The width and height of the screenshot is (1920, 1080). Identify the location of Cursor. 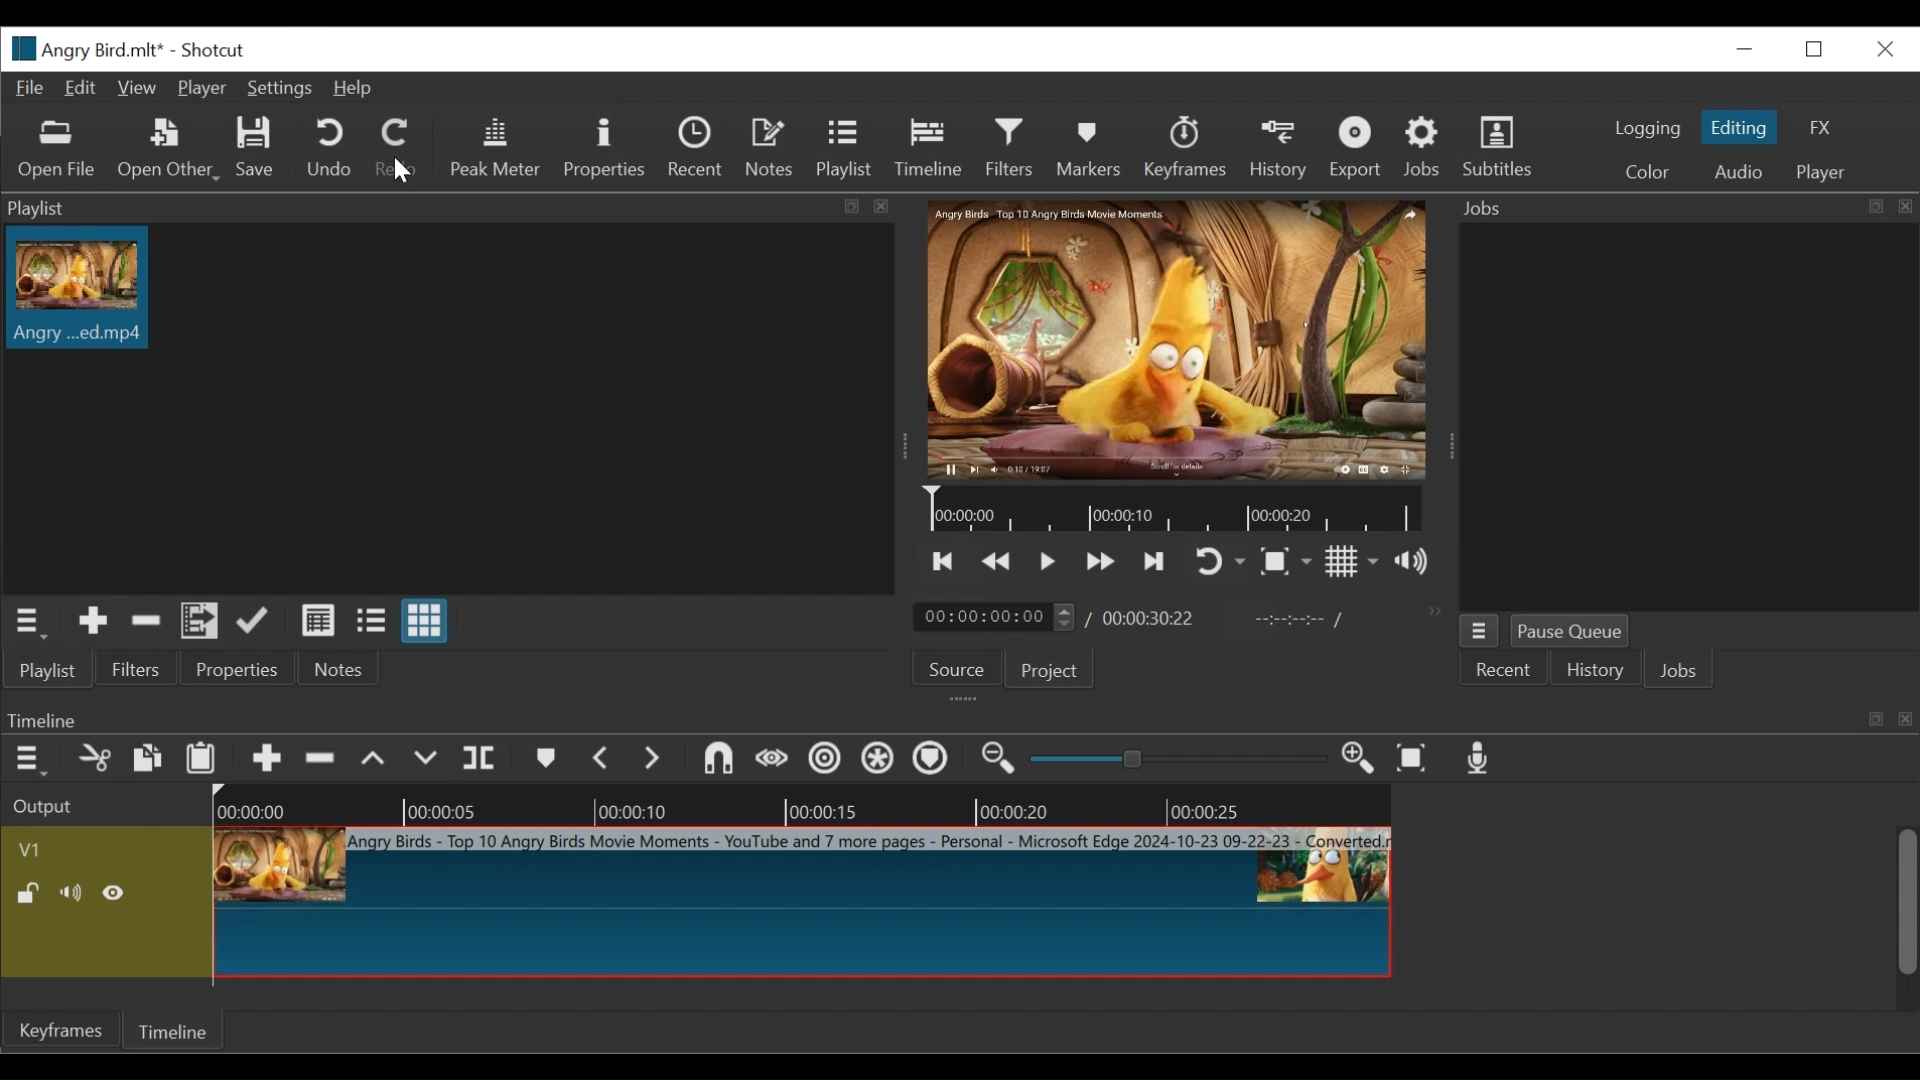
(394, 171).